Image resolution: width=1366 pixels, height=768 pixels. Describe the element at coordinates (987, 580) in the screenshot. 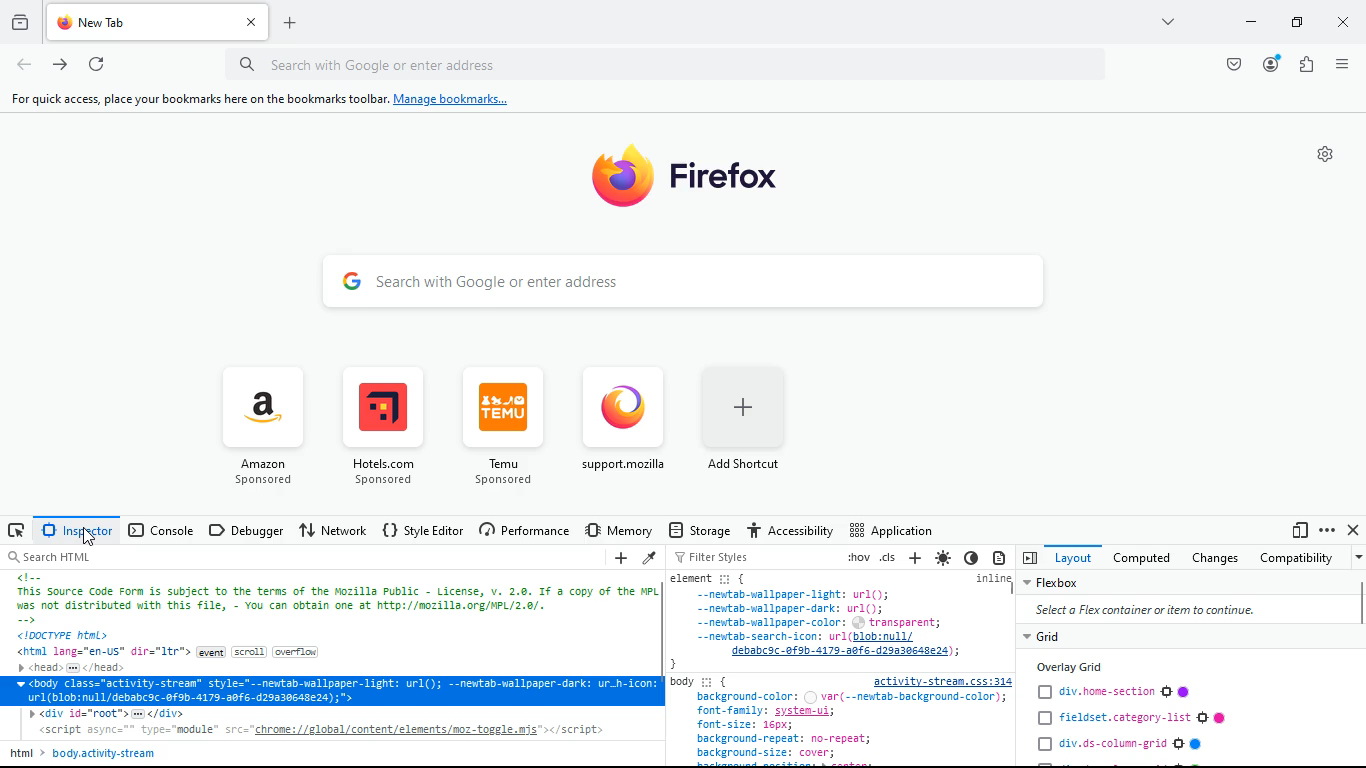

I see `inline` at that location.